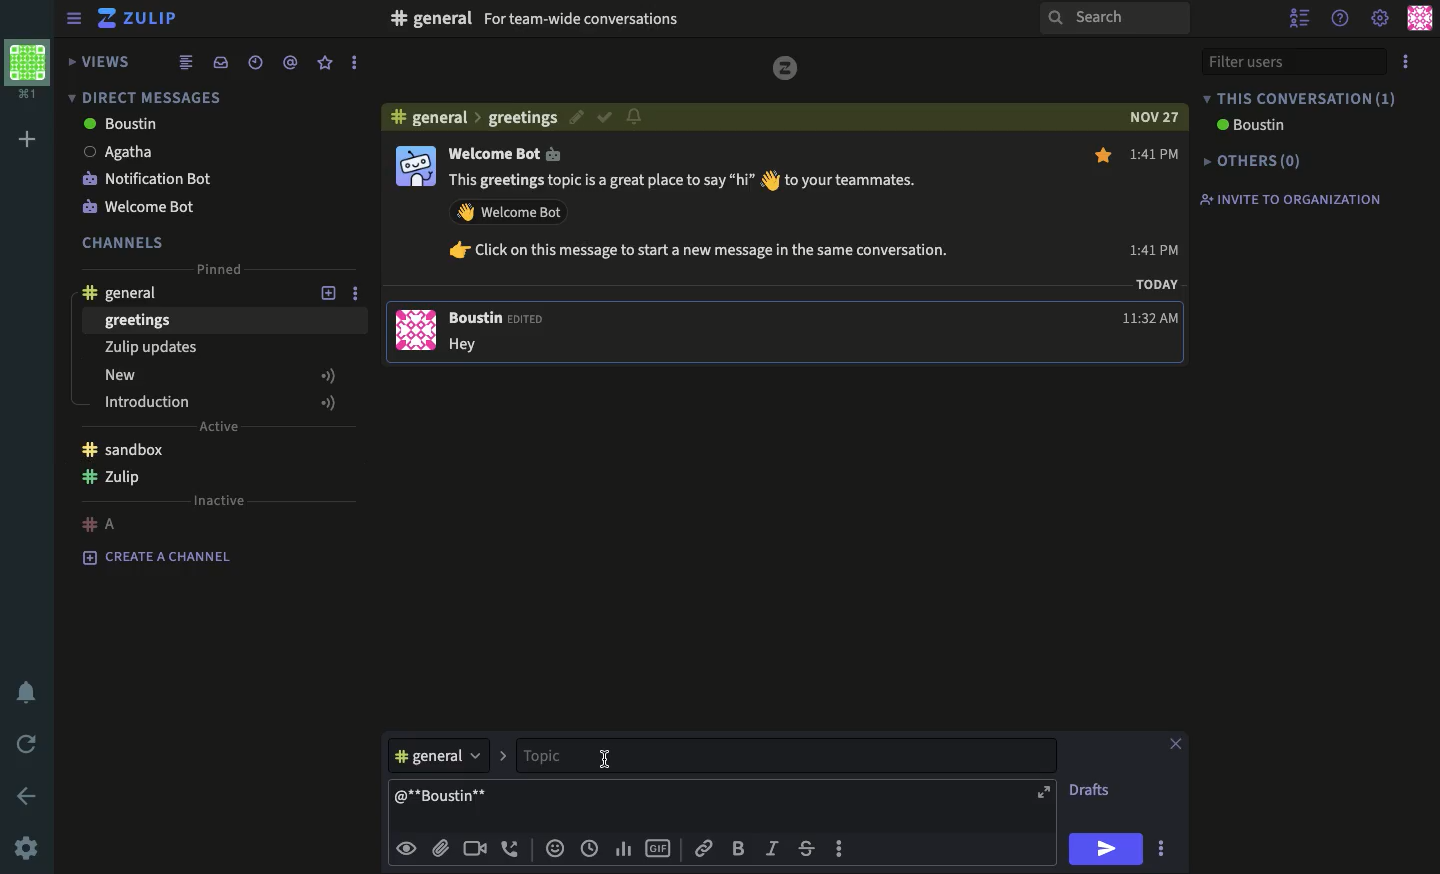  What do you see at coordinates (807, 849) in the screenshot?
I see `strikethrough ` at bounding box center [807, 849].